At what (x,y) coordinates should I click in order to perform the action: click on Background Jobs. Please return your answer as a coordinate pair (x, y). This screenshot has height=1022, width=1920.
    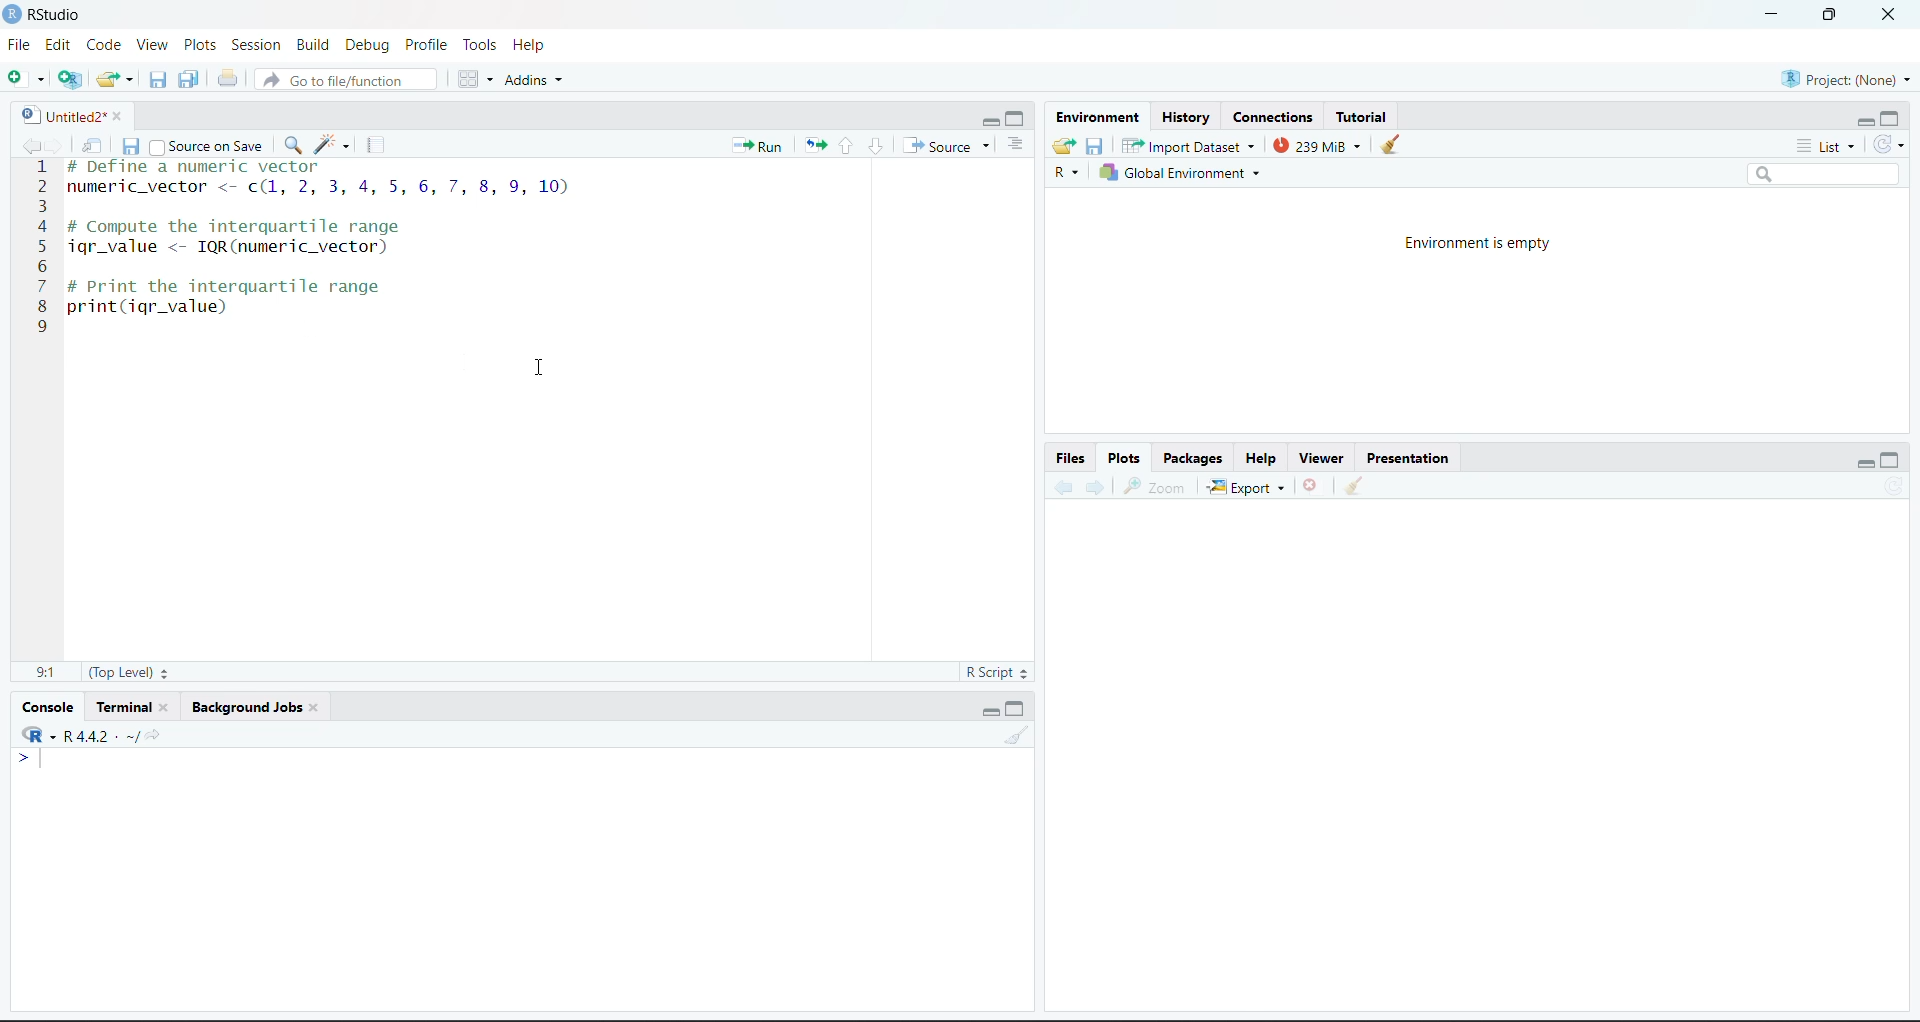
    Looking at the image, I should click on (247, 706).